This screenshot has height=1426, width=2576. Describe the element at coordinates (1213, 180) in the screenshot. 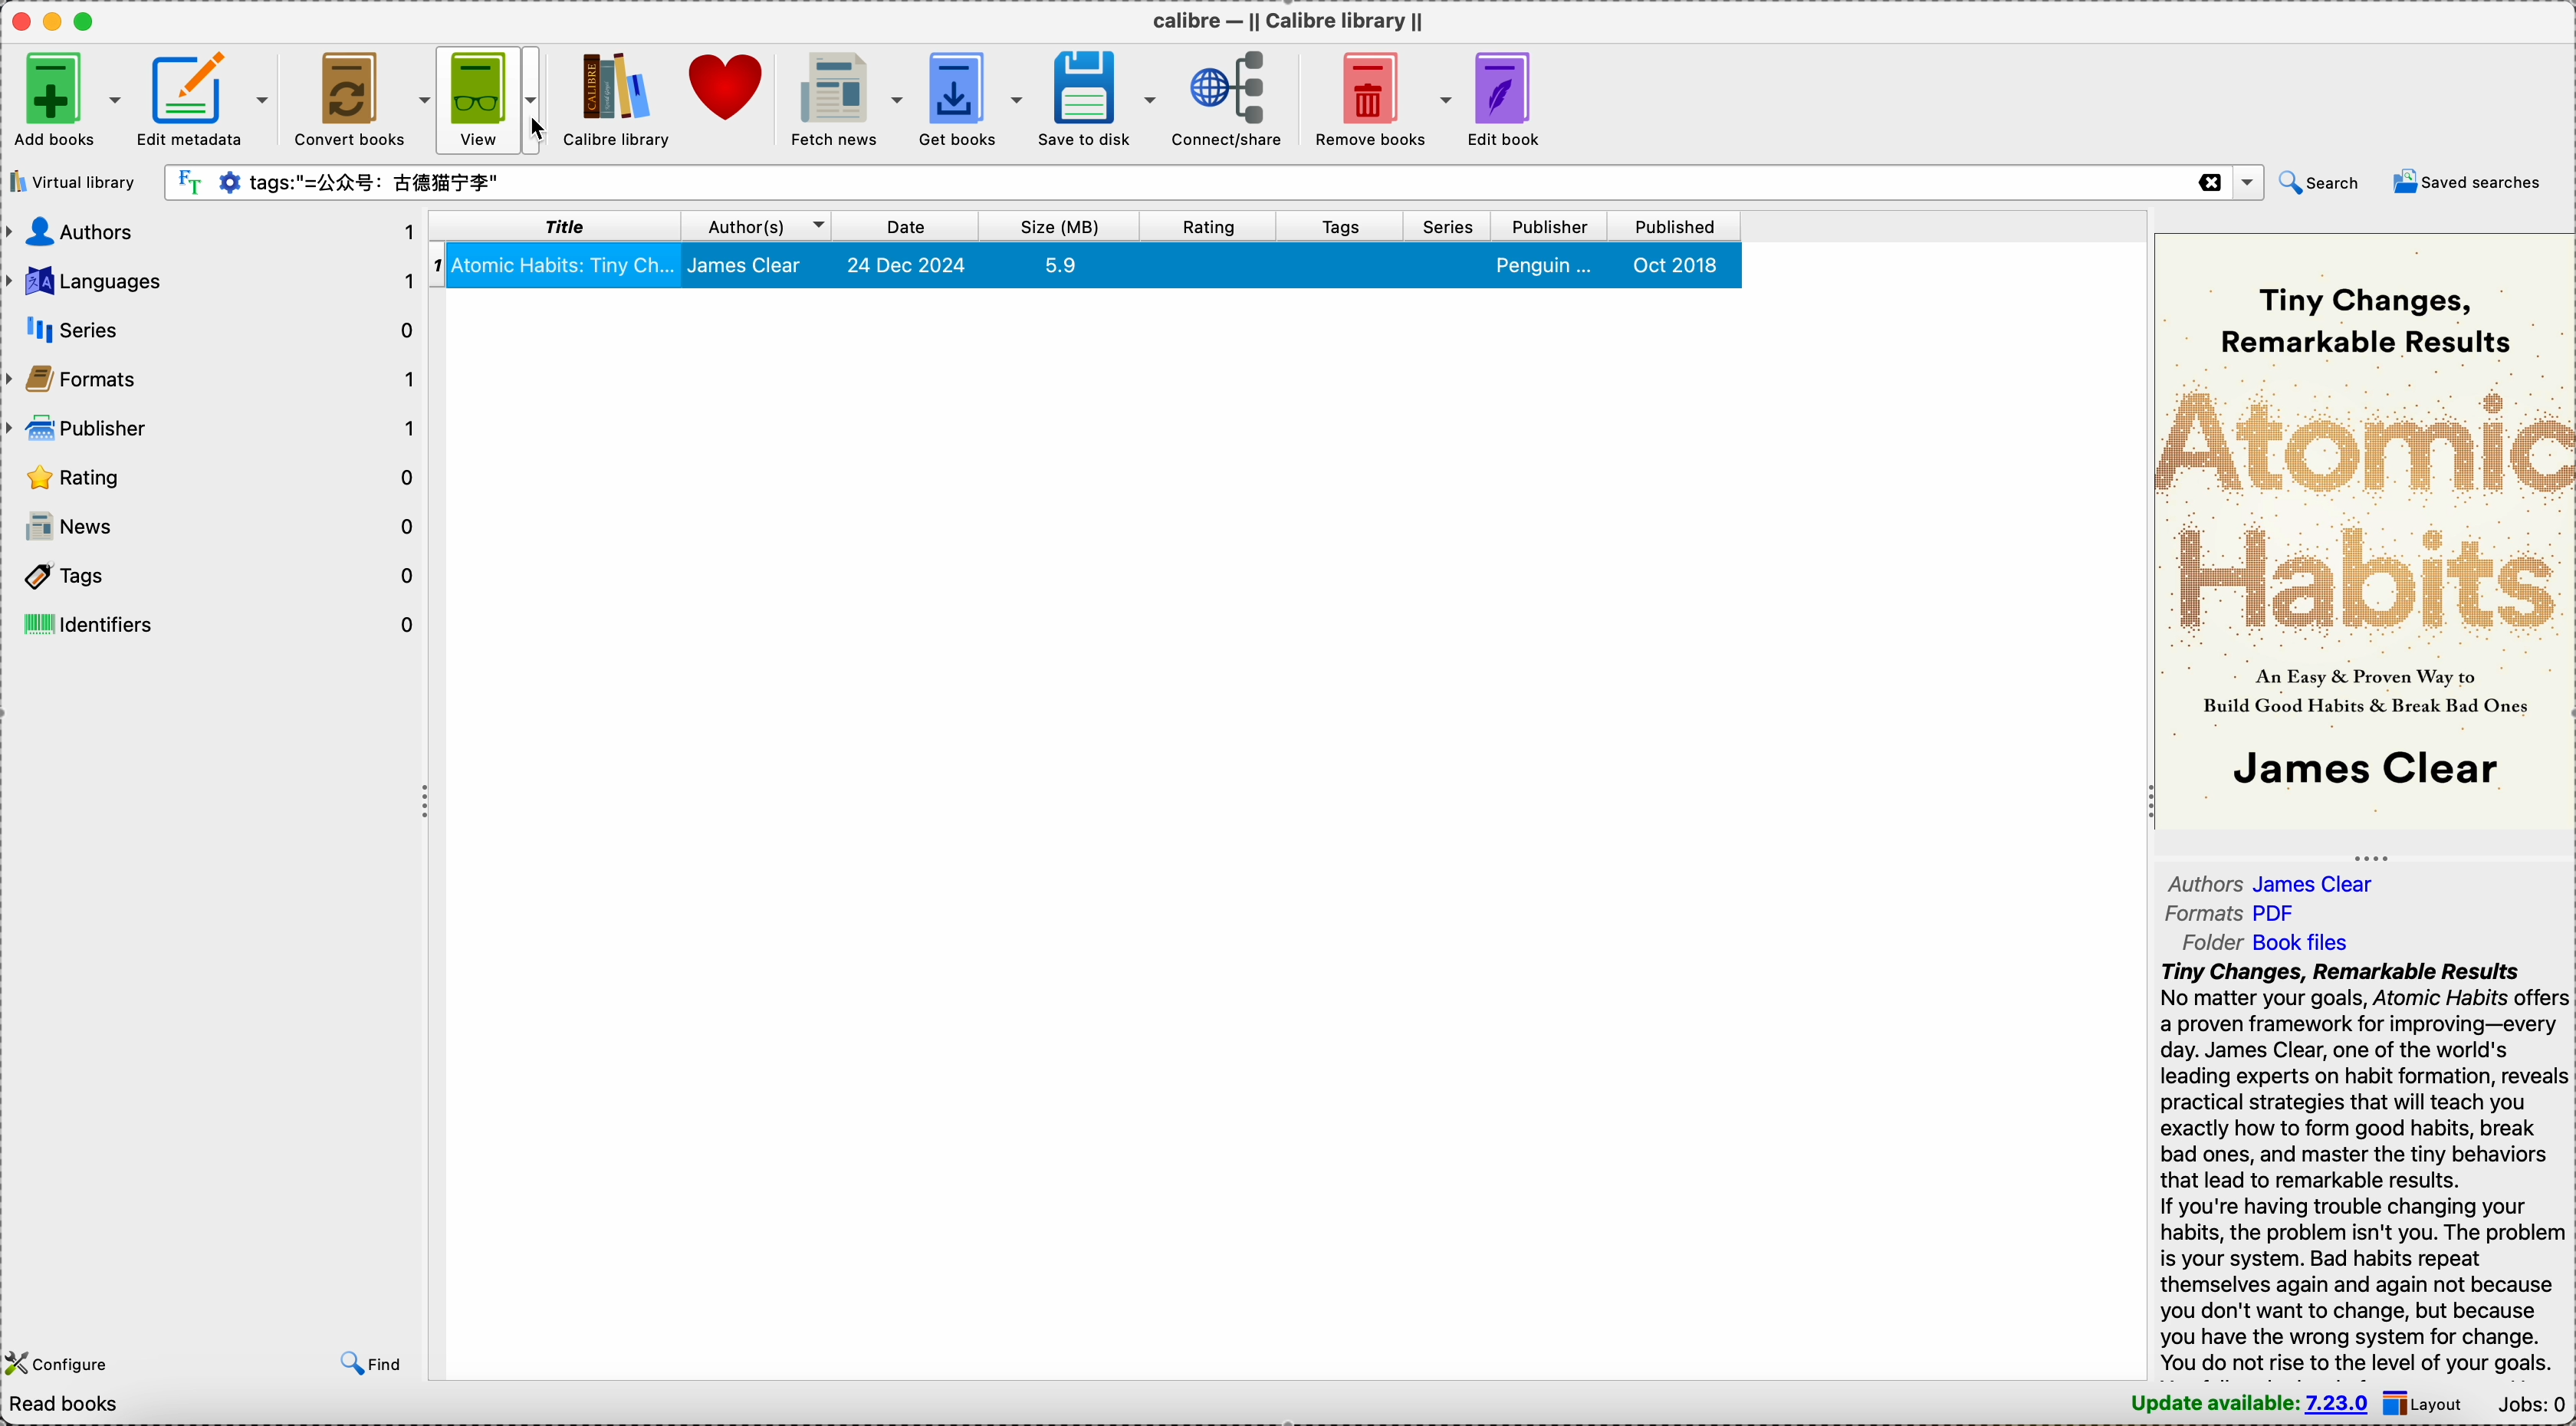

I see `search bar` at that location.